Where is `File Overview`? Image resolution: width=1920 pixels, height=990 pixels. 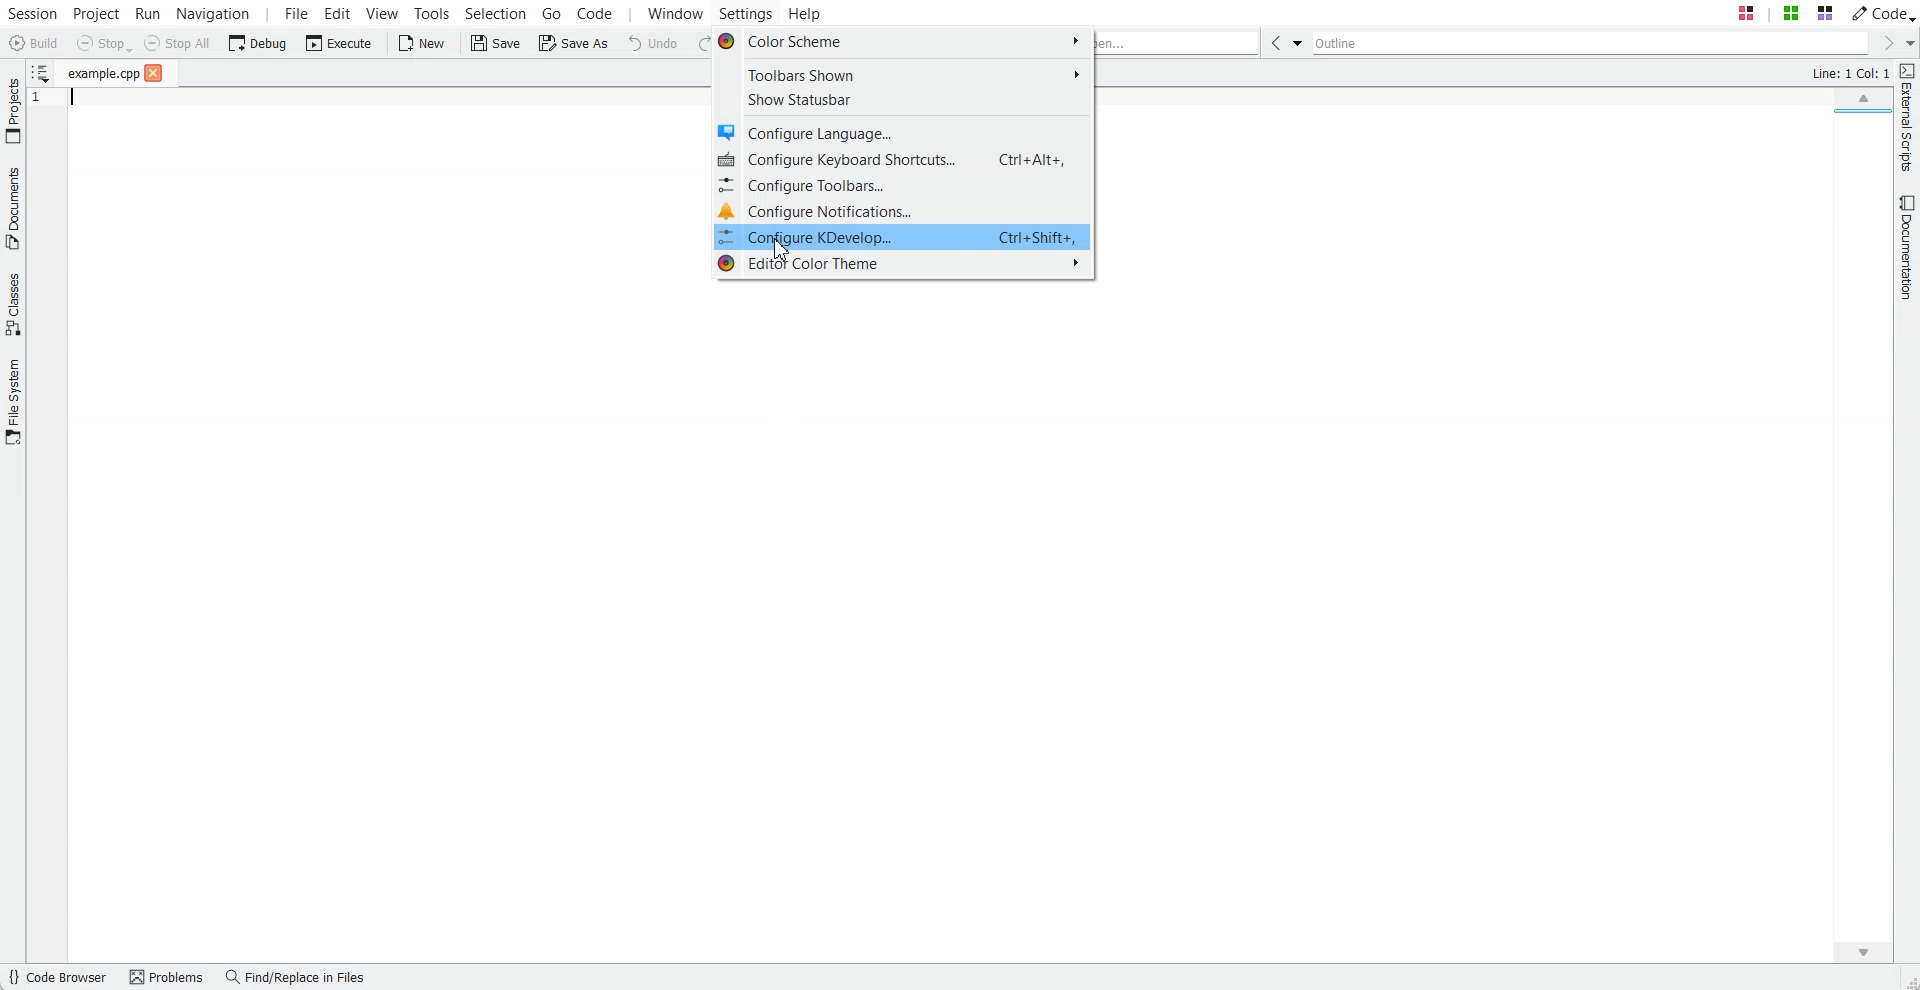
File Overview is located at coordinates (1859, 115).